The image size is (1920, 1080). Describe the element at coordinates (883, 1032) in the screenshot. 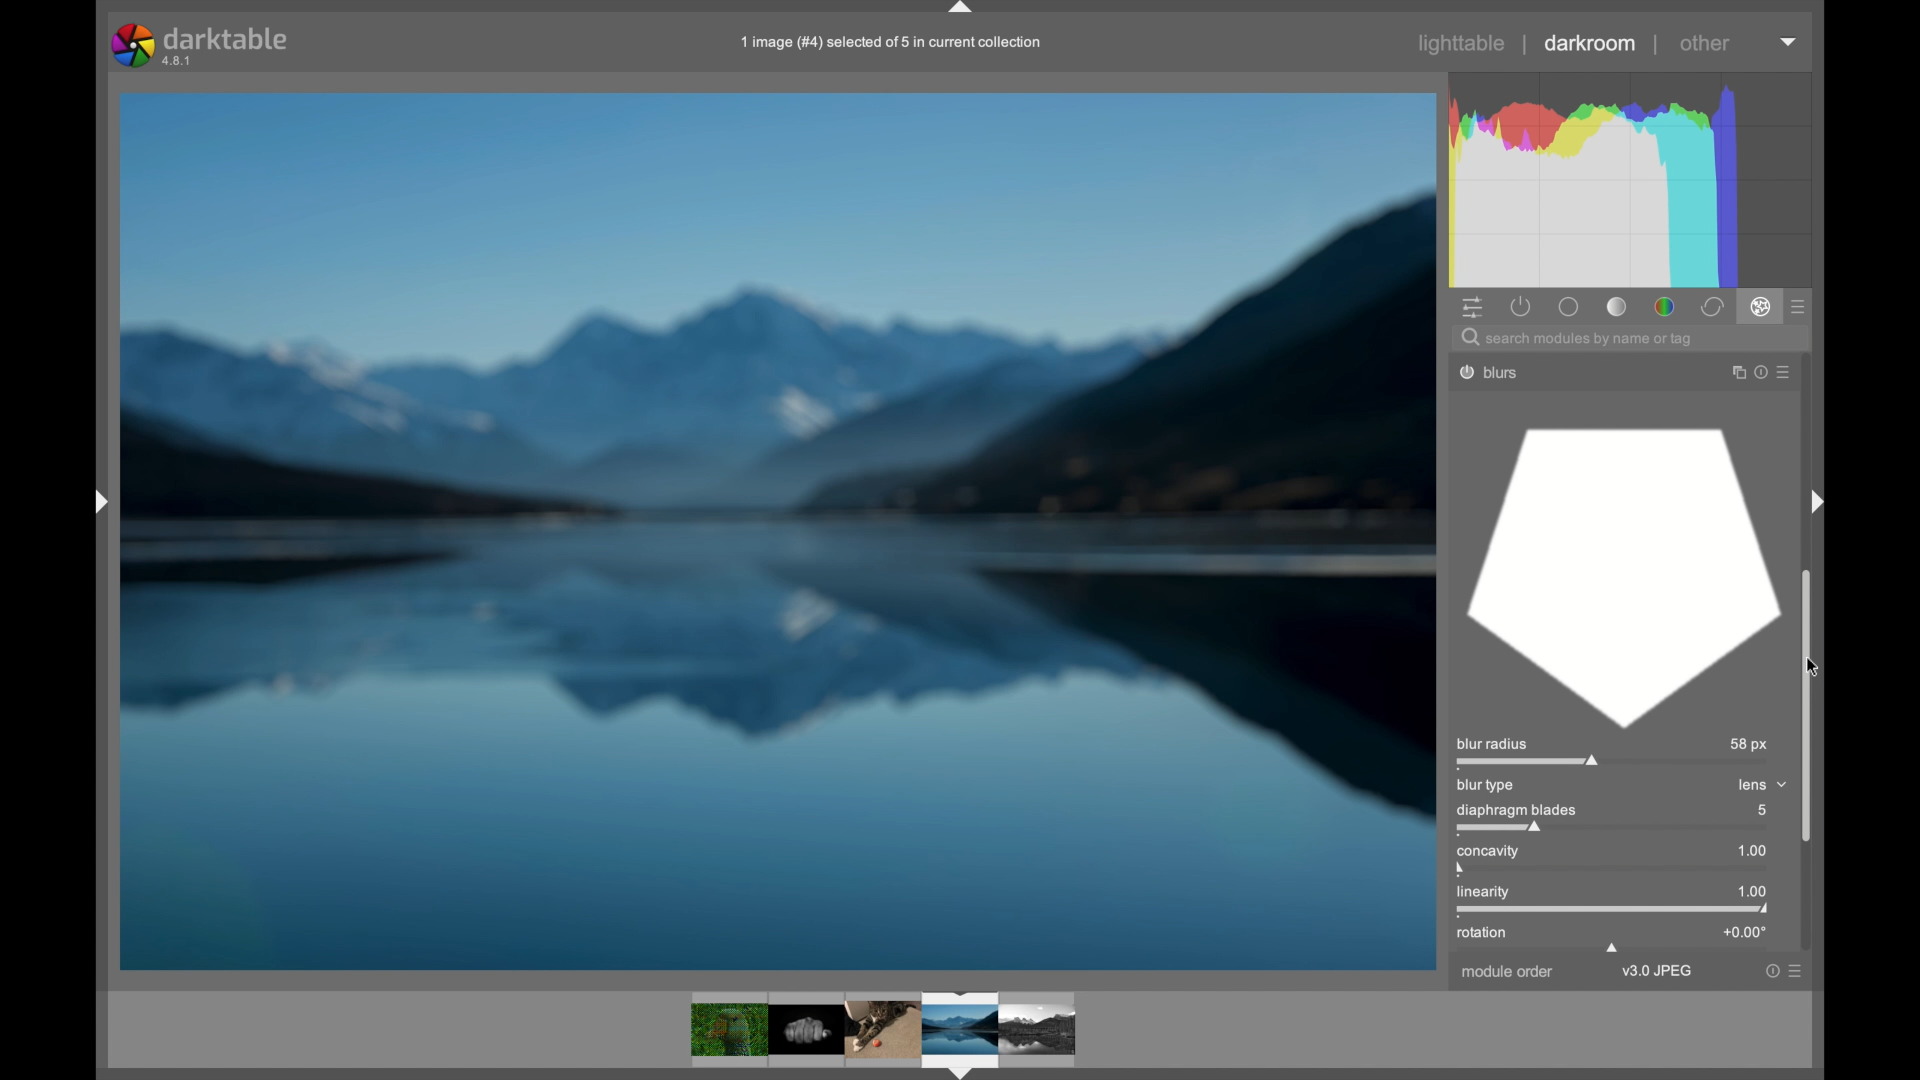

I see `photos` at that location.